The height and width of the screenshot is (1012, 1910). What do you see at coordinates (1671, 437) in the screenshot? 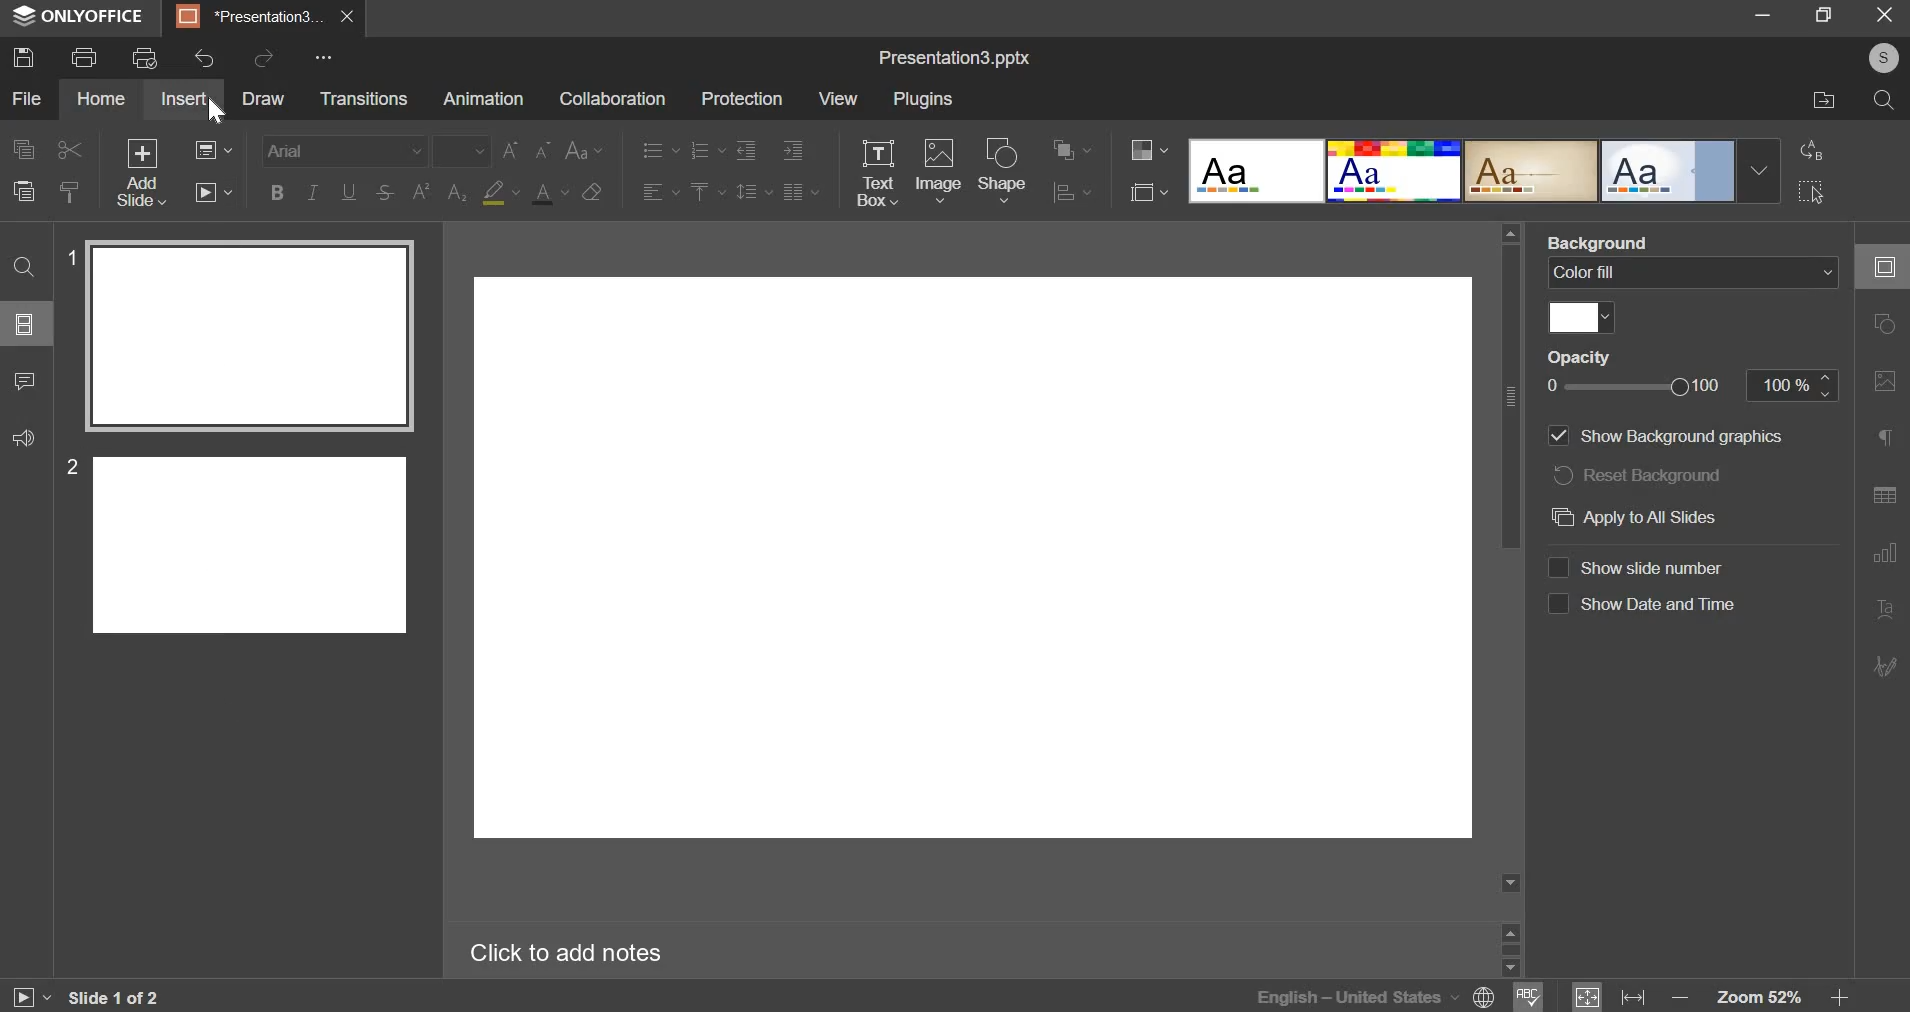
I see `background graphics` at bounding box center [1671, 437].